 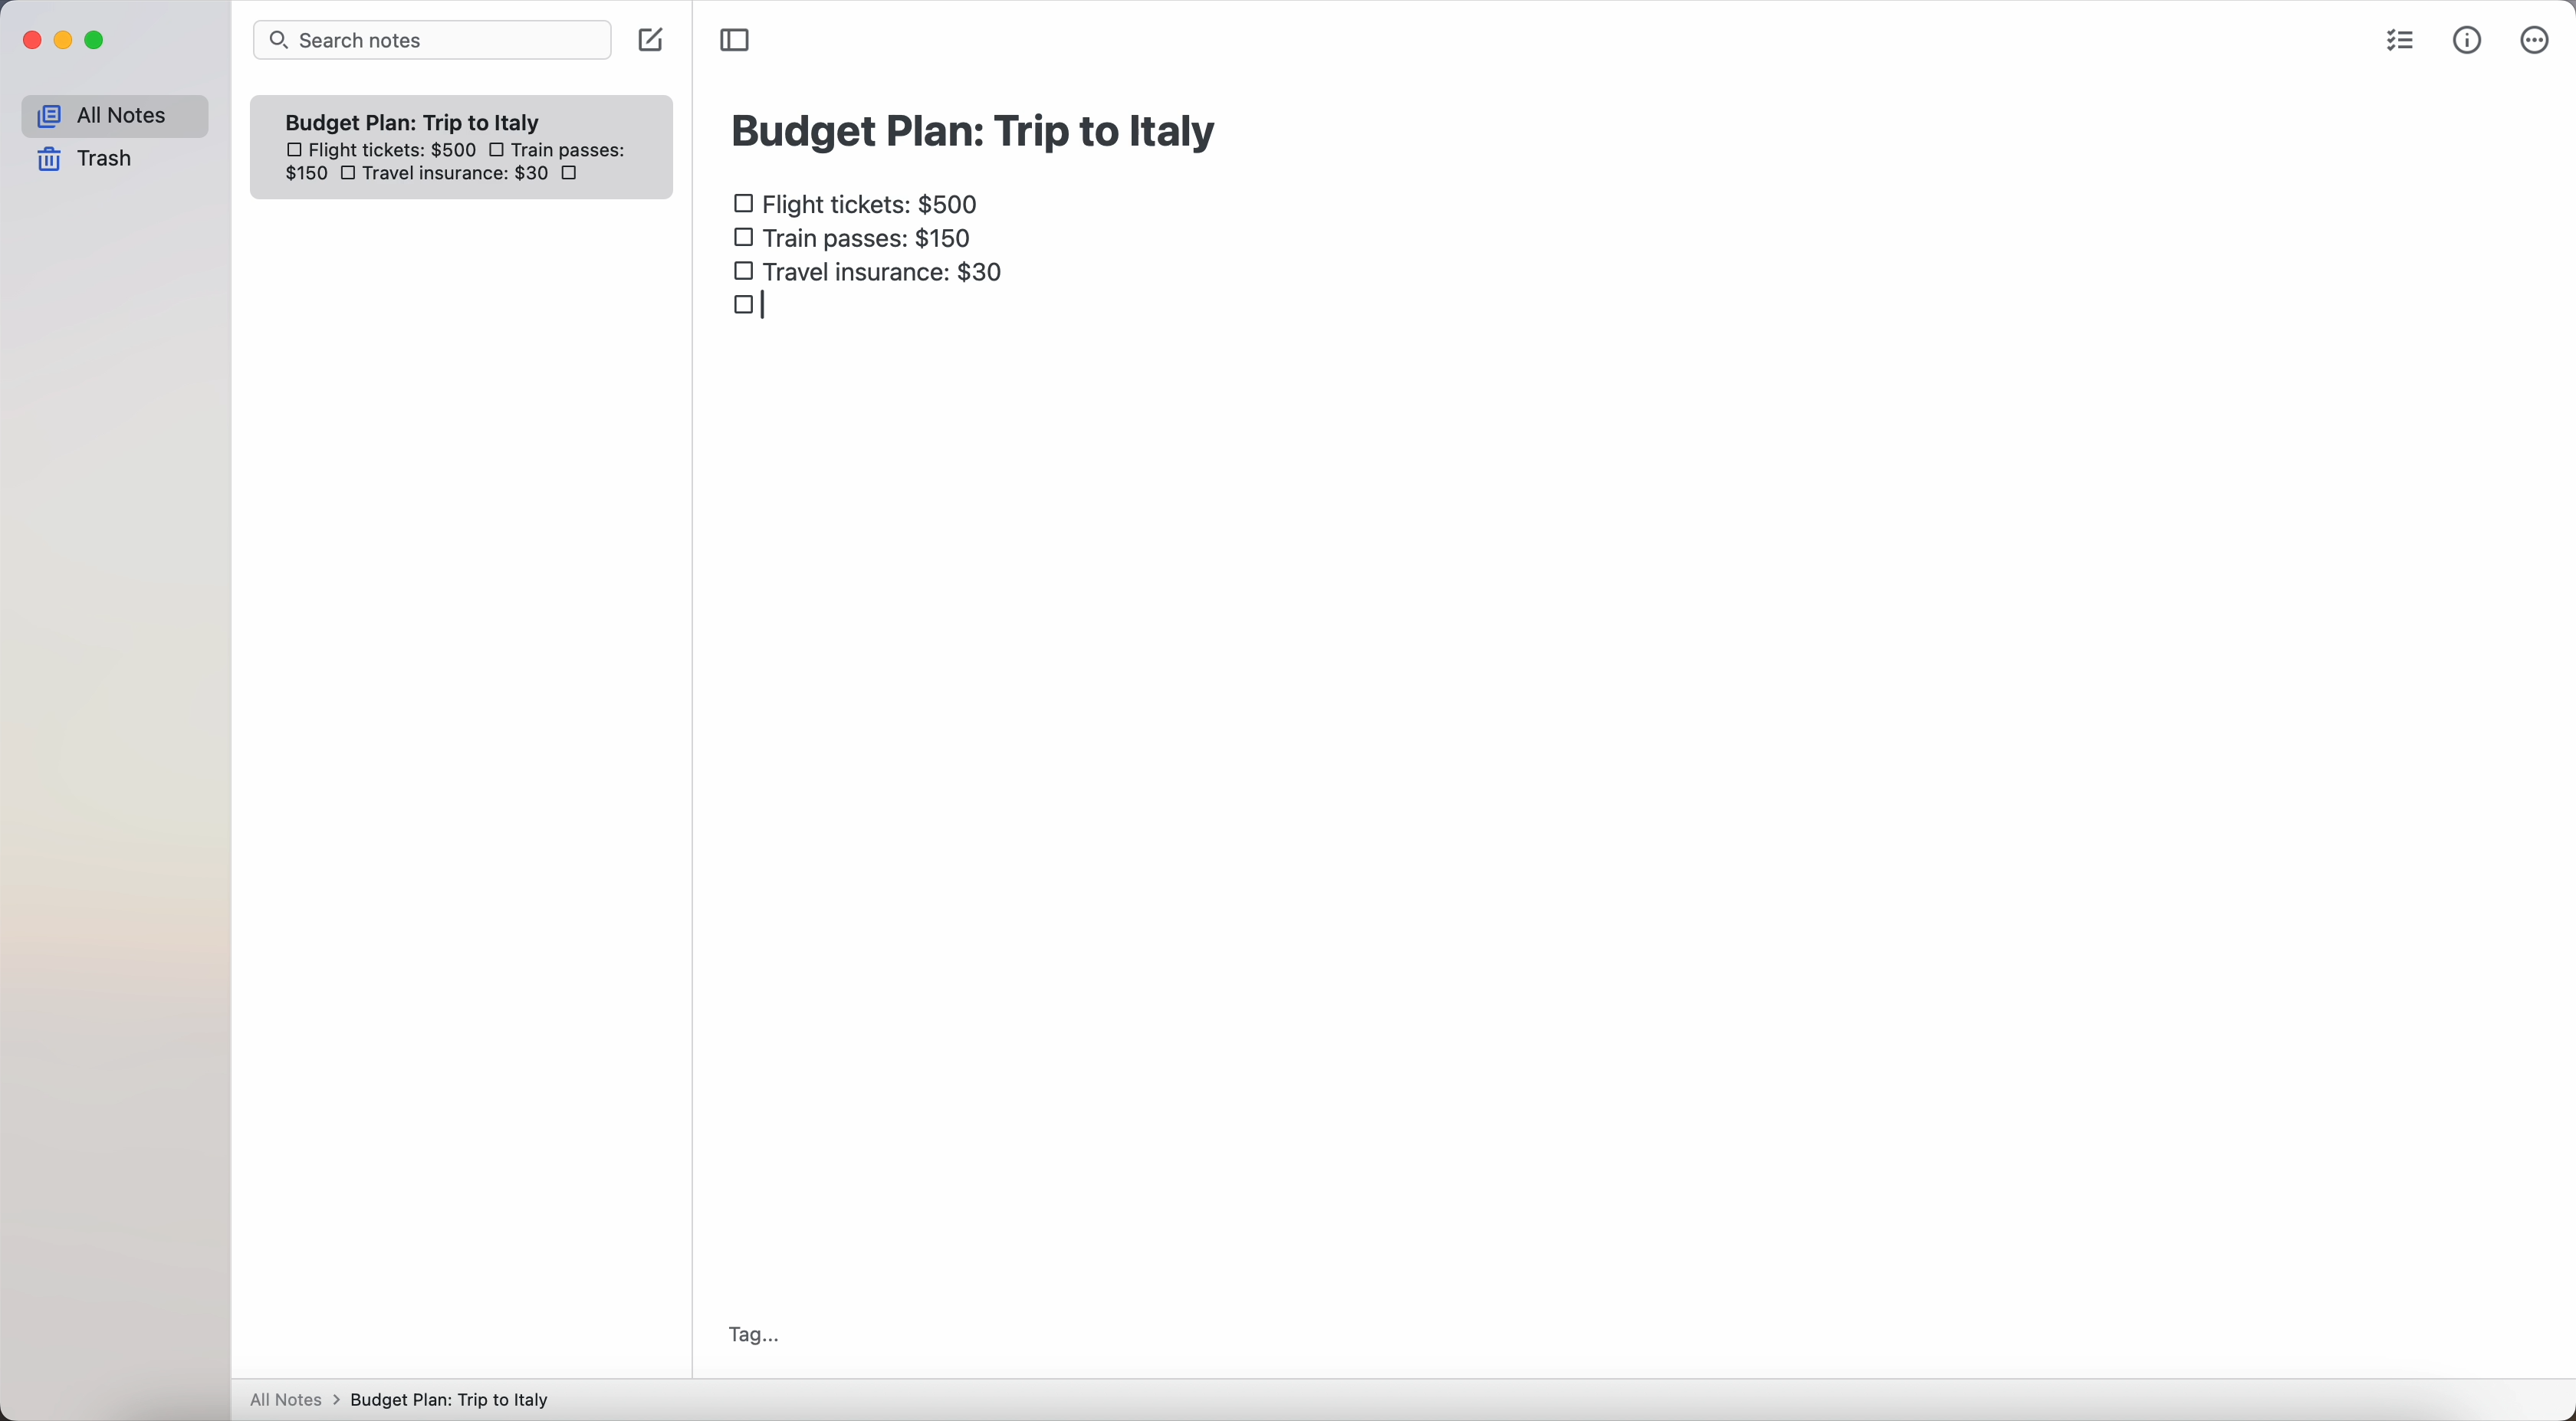 I want to click on travel insurance: $30 checkbox, so click(x=871, y=271).